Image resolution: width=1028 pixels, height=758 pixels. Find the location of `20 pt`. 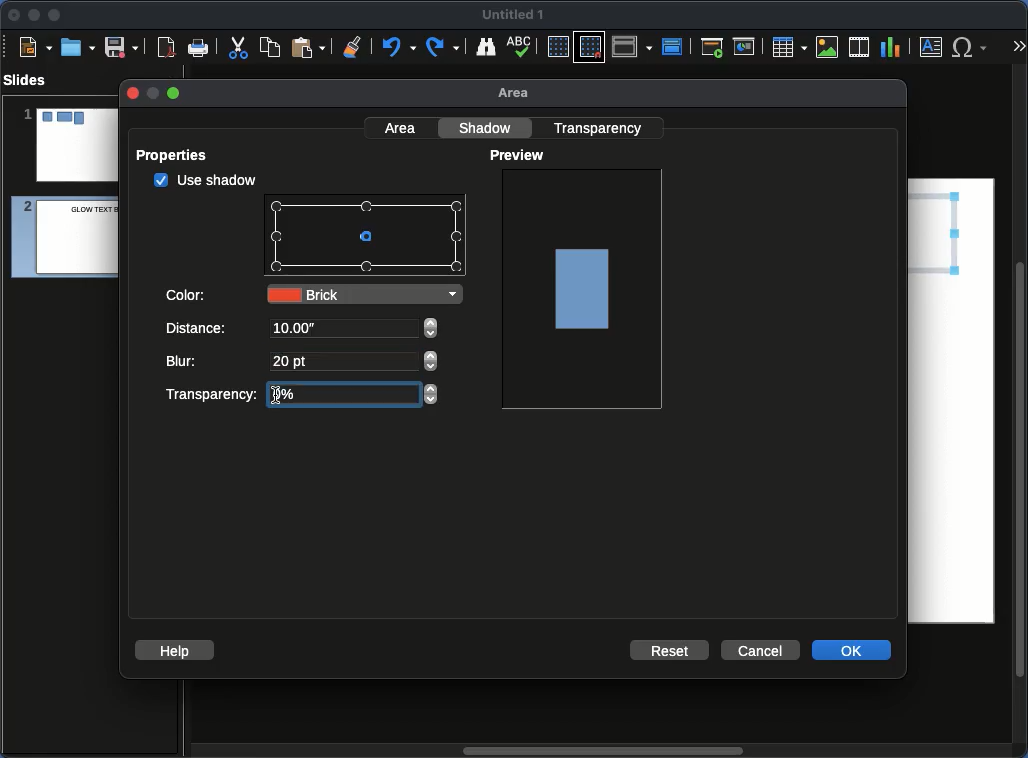

20 pt is located at coordinates (294, 363).